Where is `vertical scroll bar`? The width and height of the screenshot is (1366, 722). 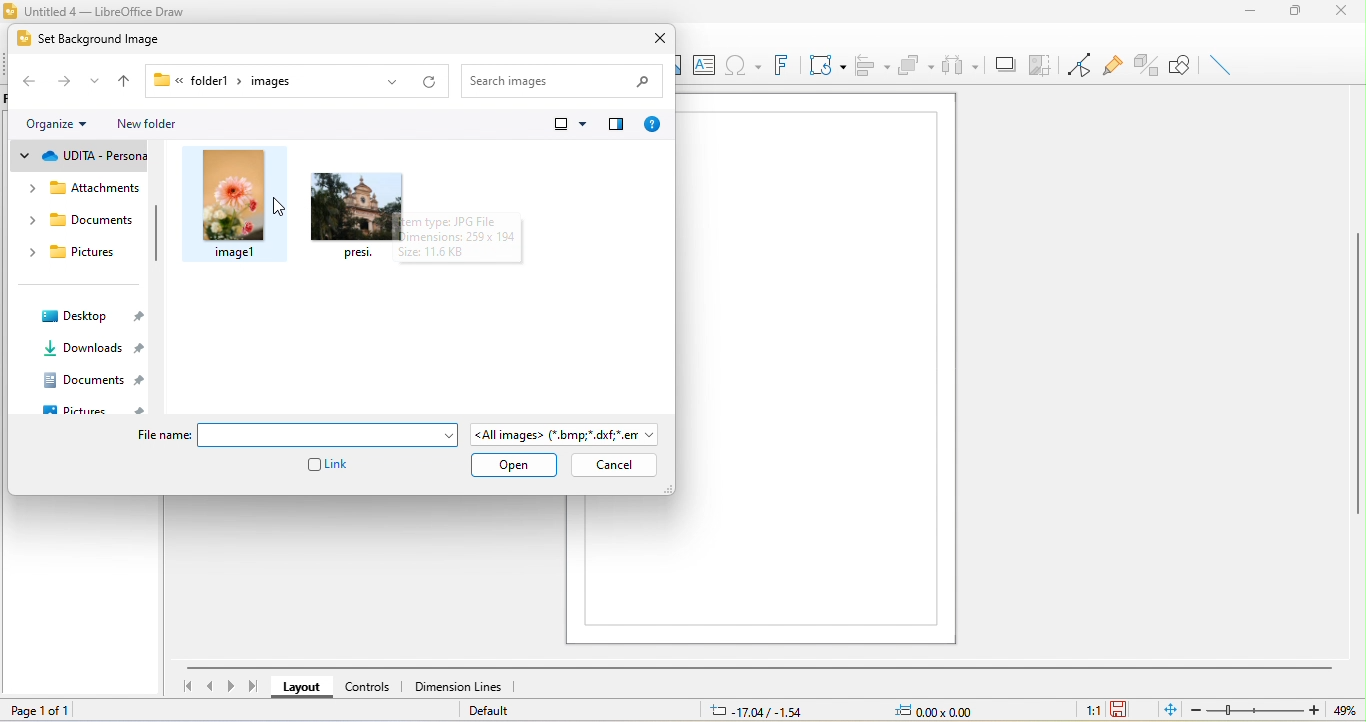
vertical scroll bar is located at coordinates (157, 234).